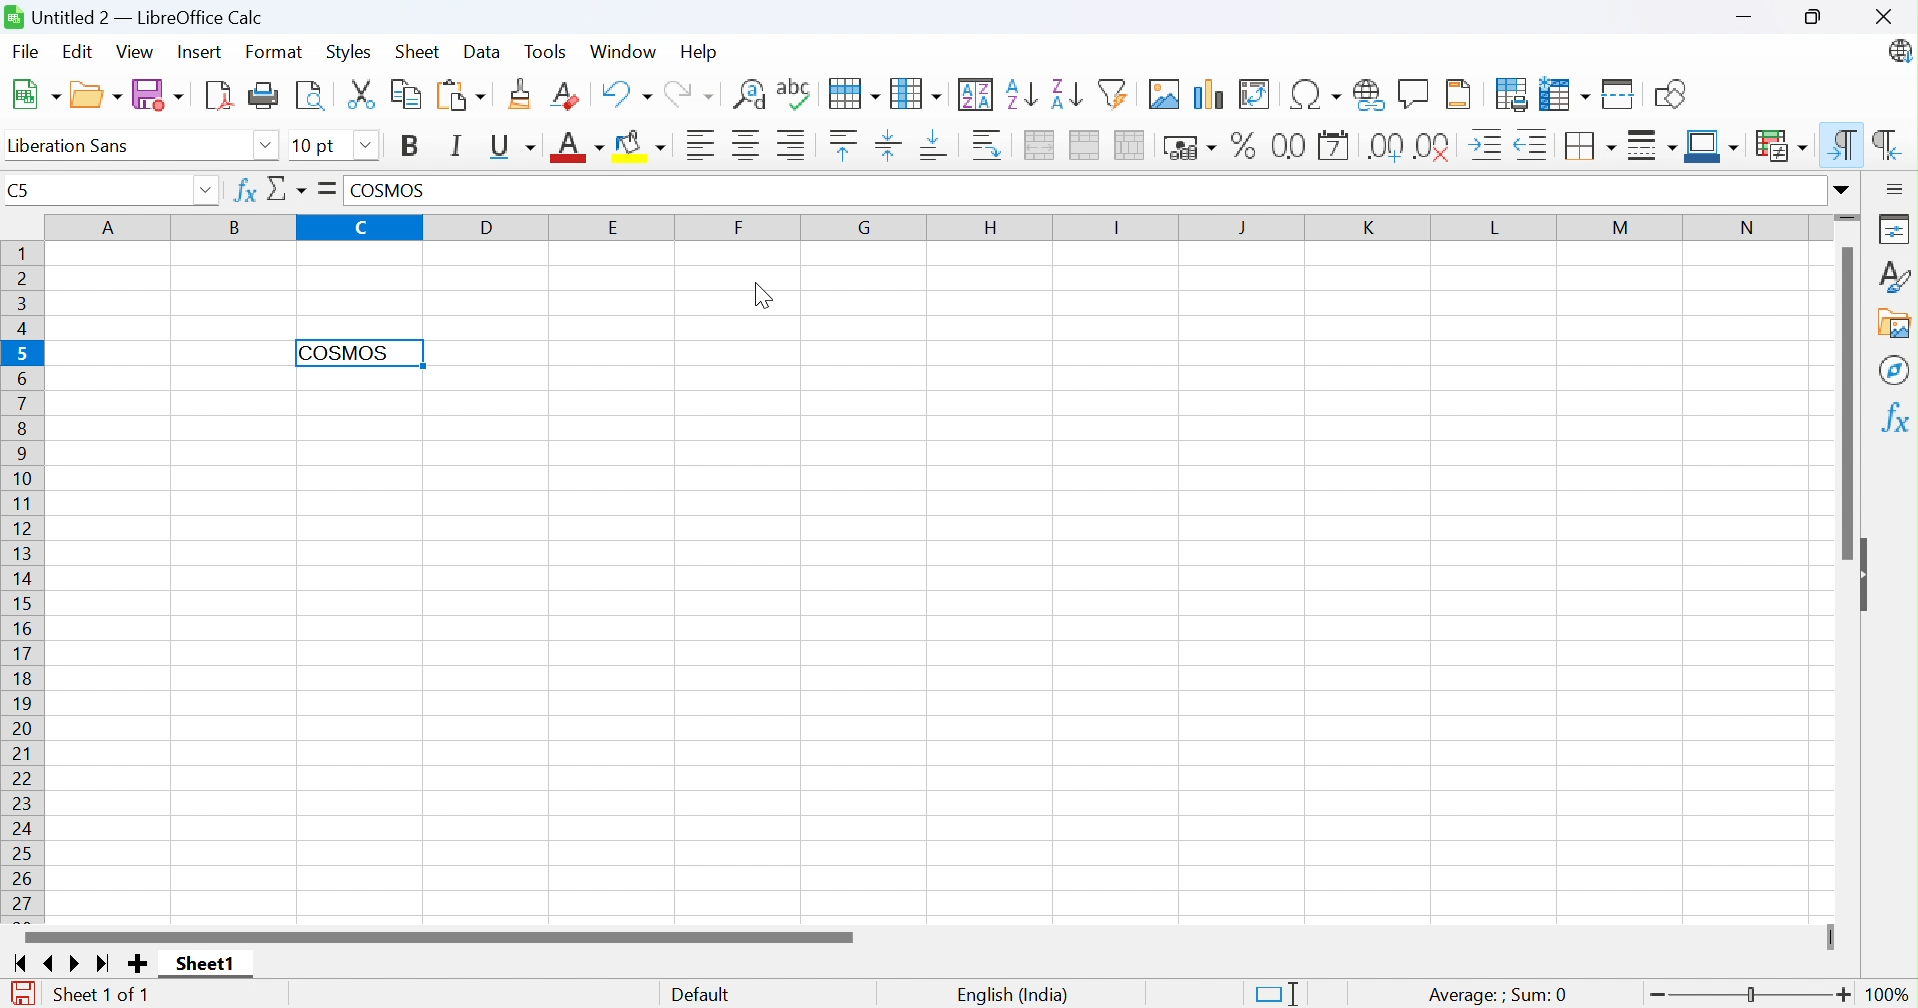 This screenshot has height=1008, width=1918. Describe the element at coordinates (436, 937) in the screenshot. I see `Scroll bar` at that location.